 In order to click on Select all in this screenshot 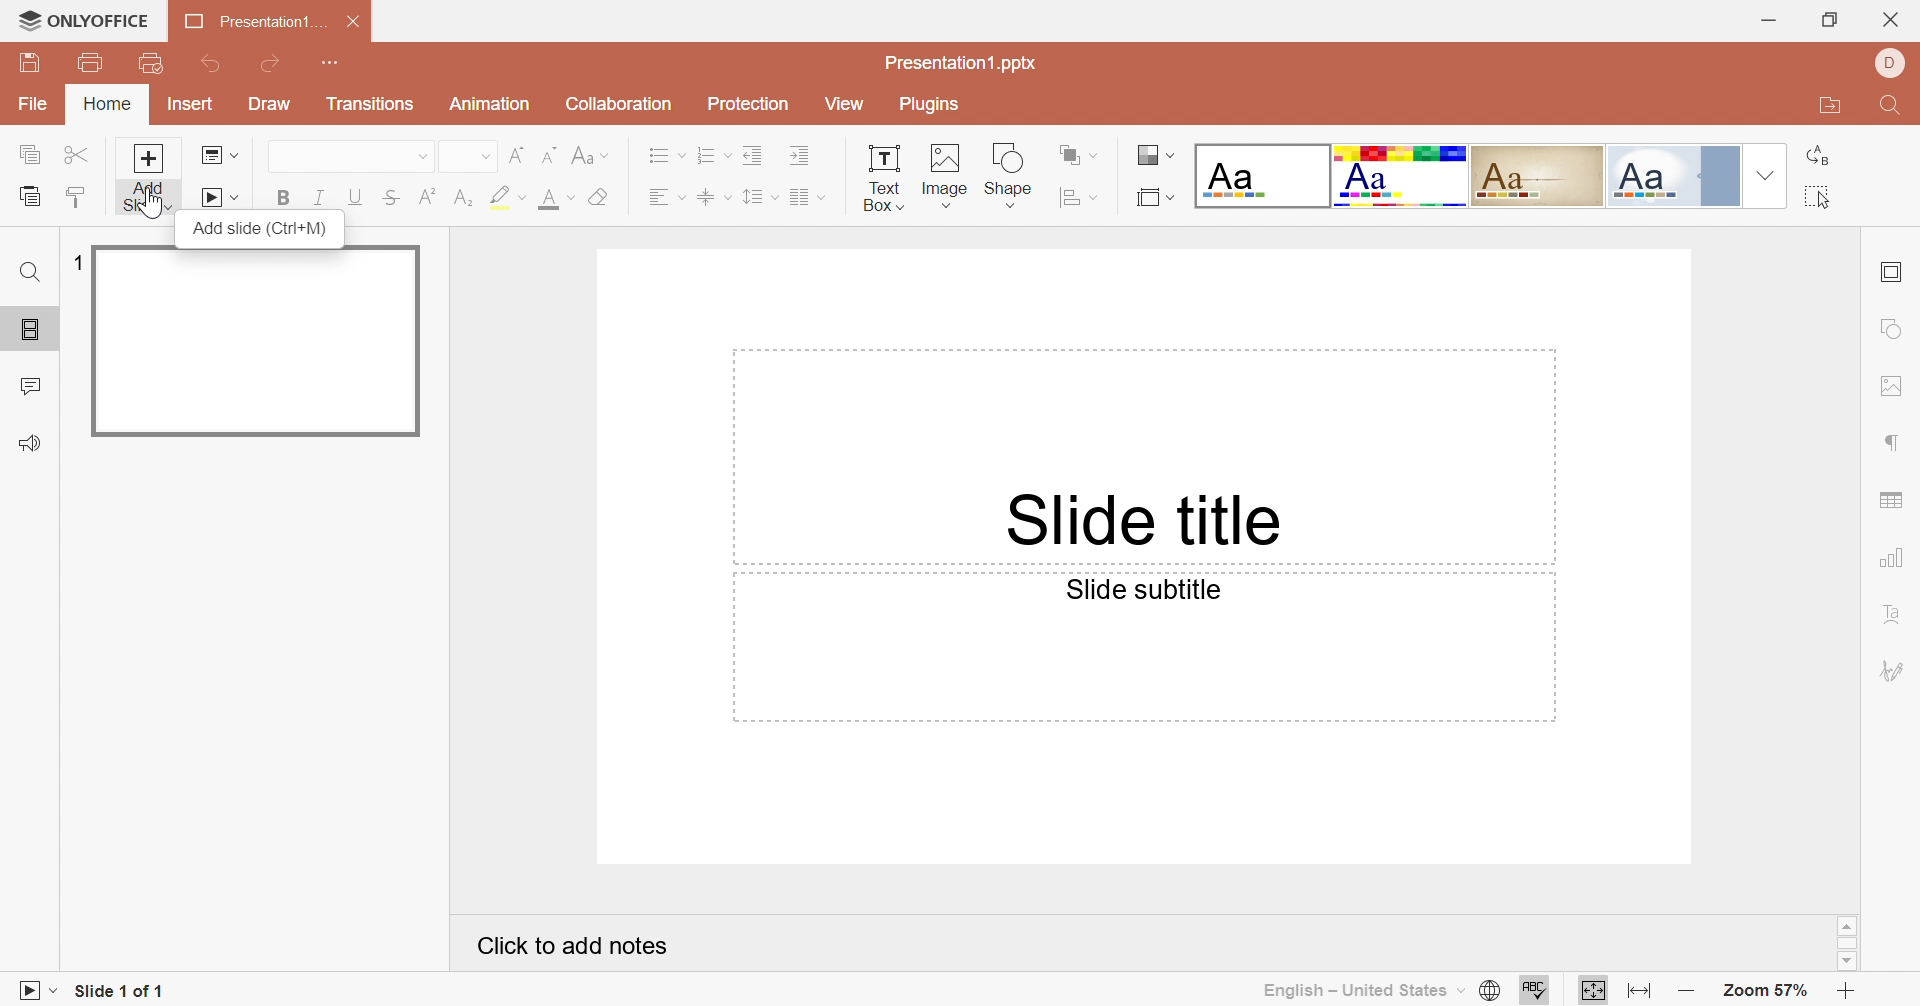, I will do `click(1816, 196)`.